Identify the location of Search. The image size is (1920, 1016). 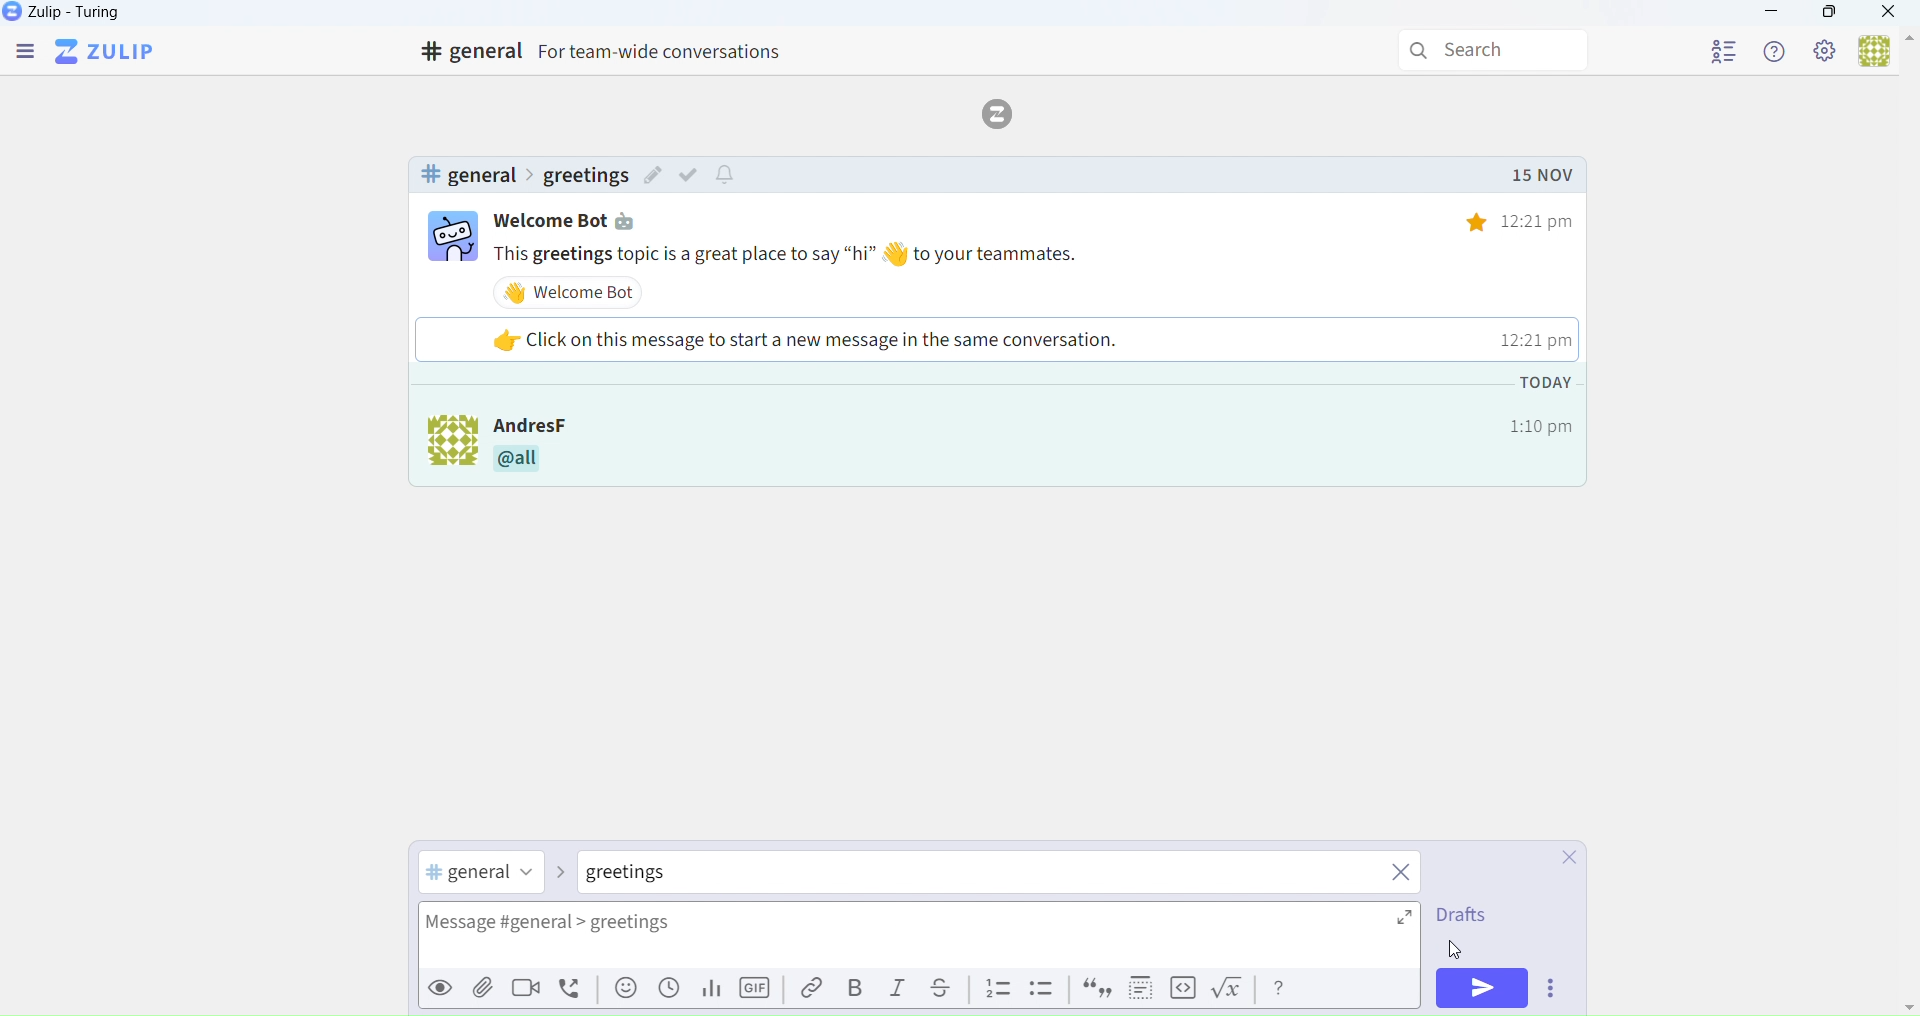
(1497, 51).